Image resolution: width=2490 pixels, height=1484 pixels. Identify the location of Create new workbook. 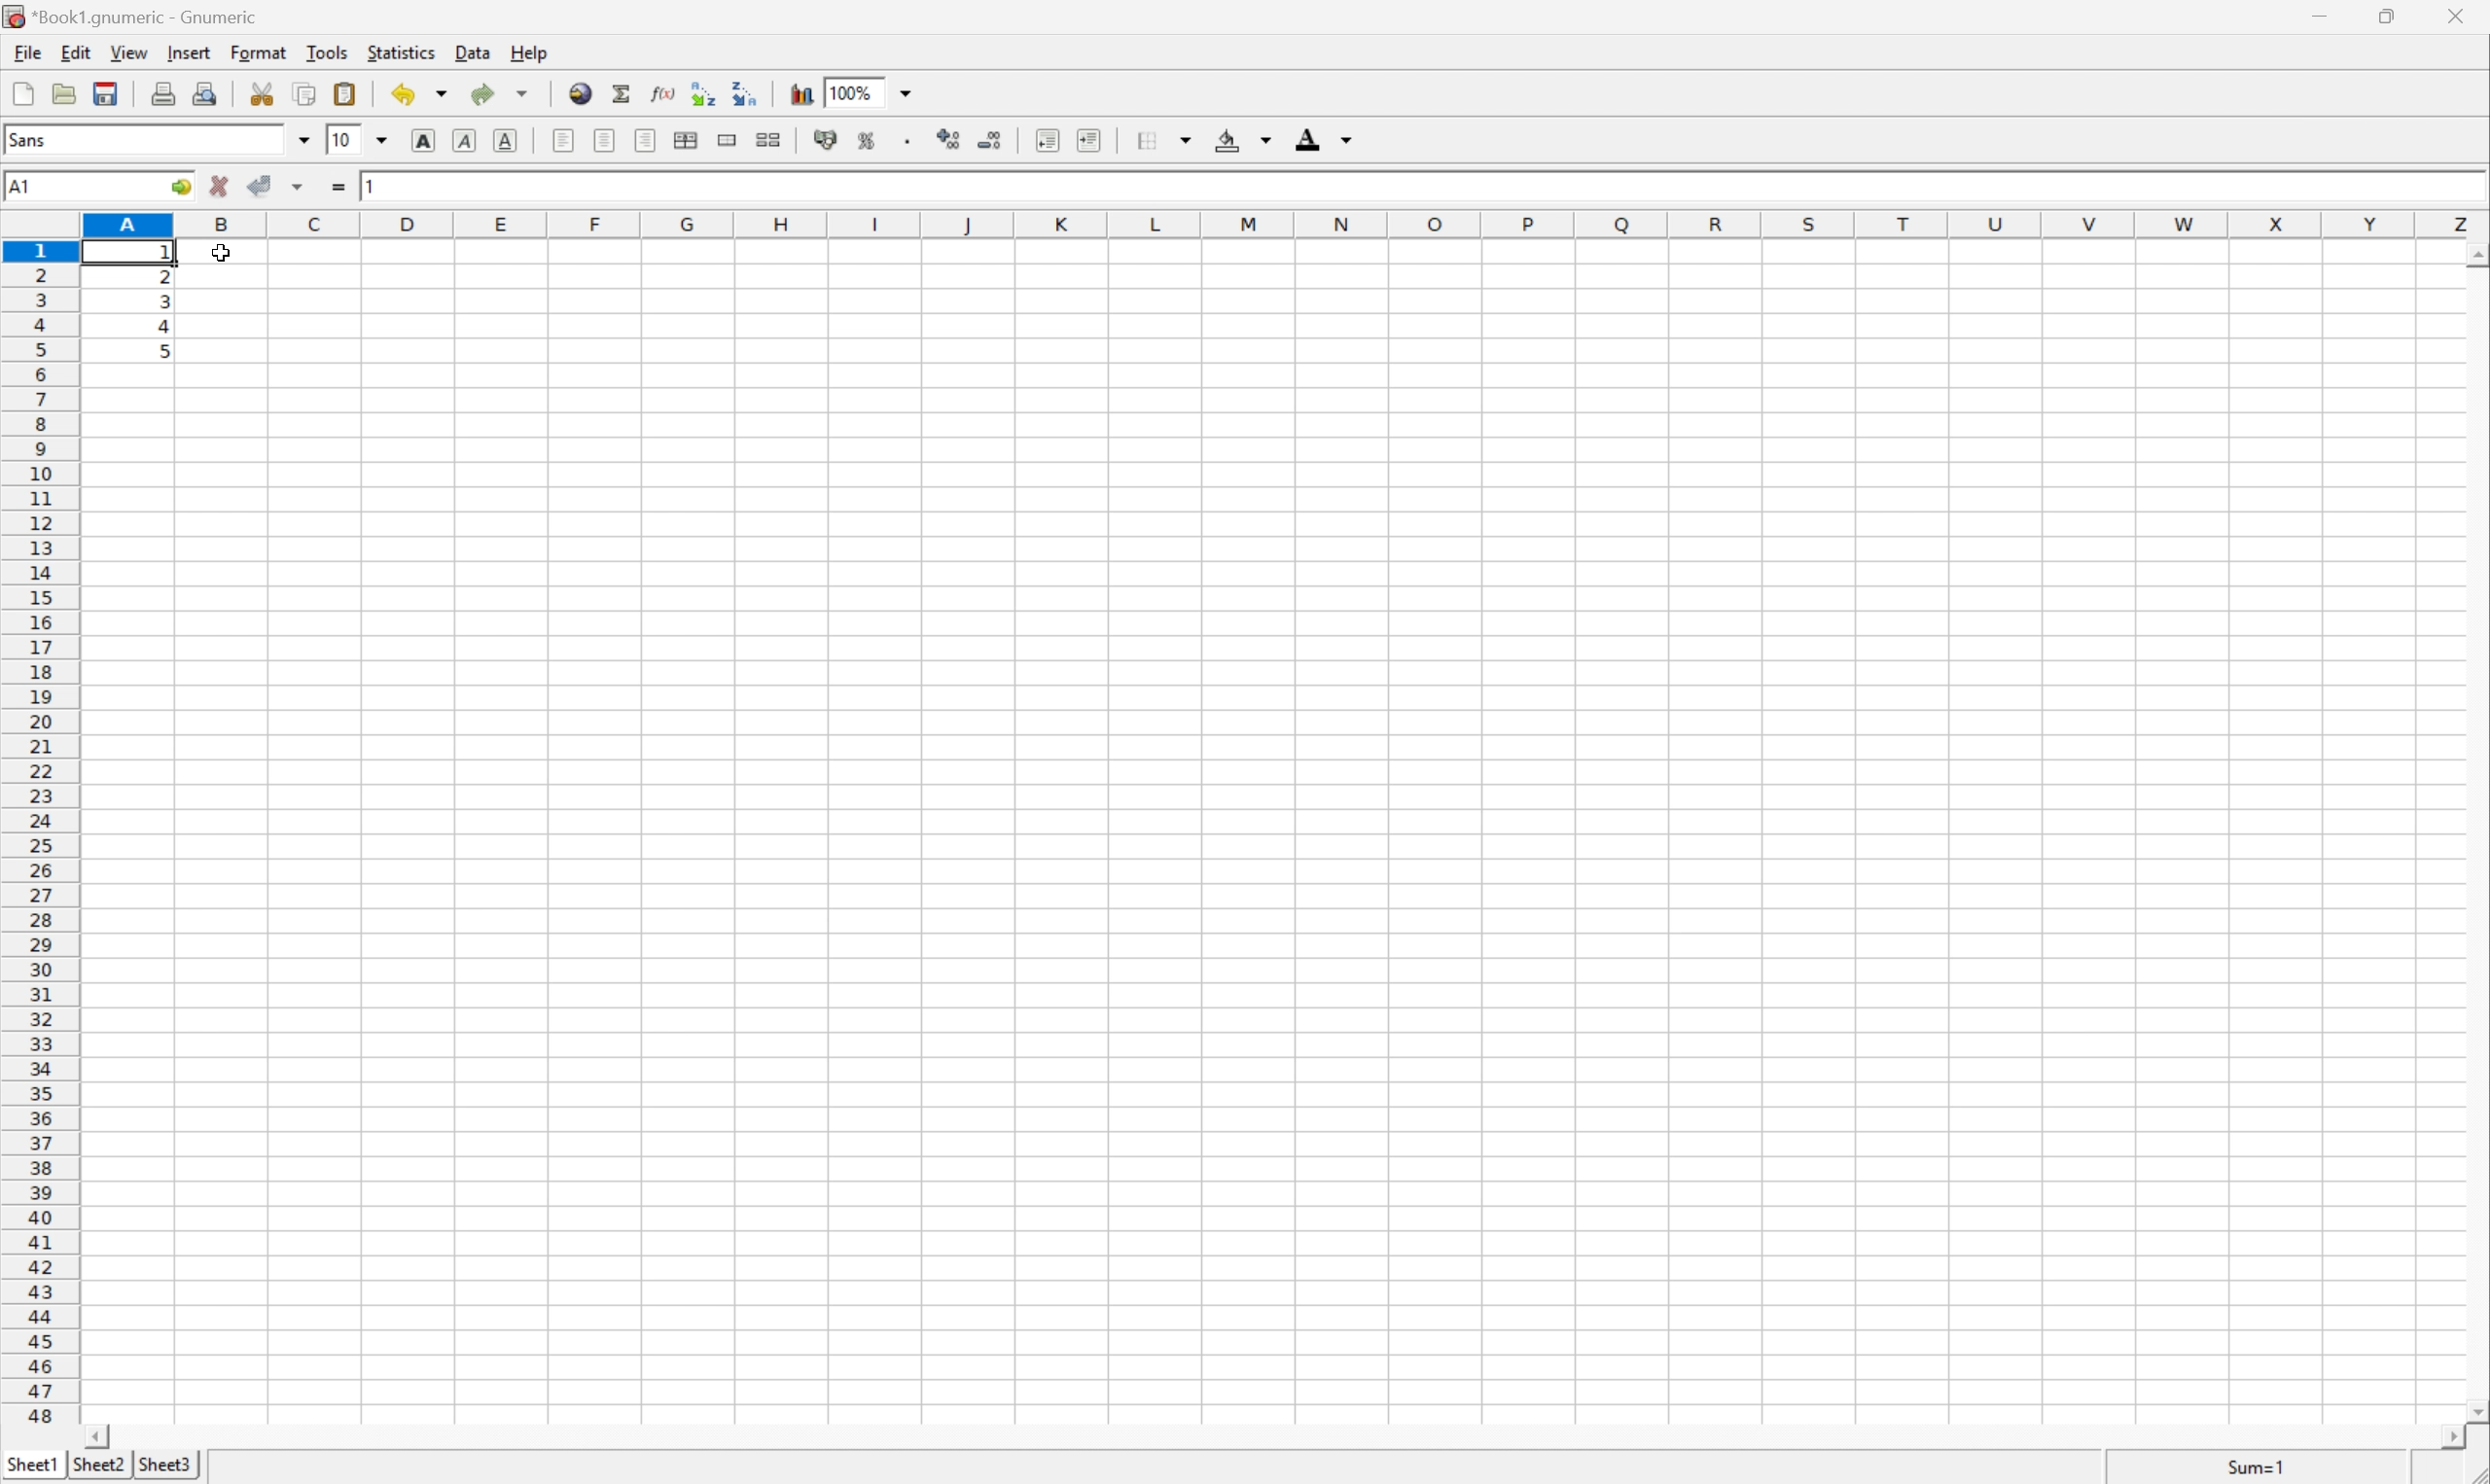
(20, 89).